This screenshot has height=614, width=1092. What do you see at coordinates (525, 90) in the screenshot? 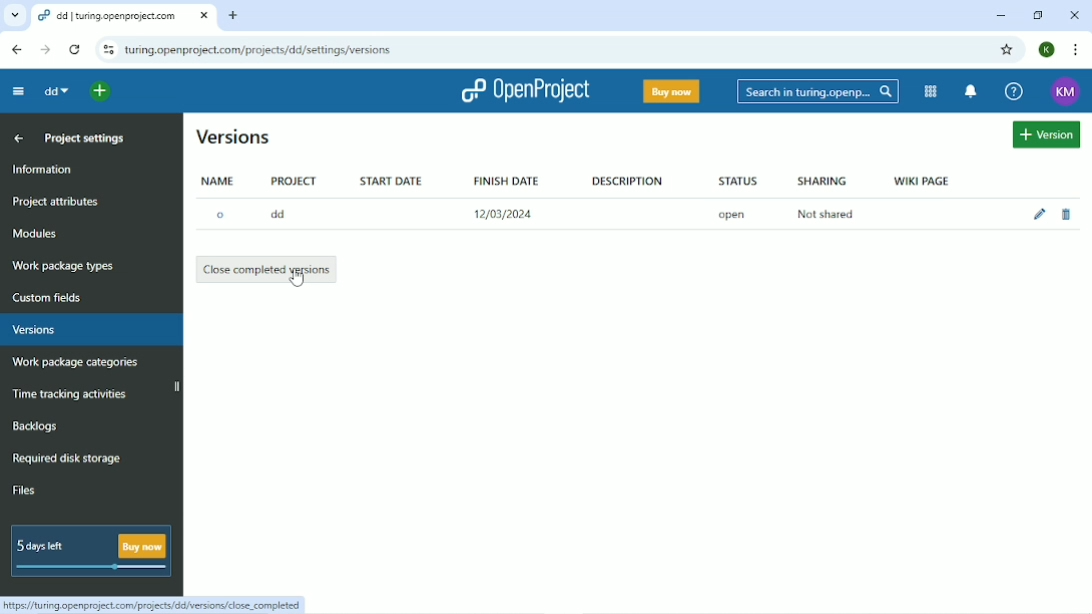
I see `OpenProject` at bounding box center [525, 90].